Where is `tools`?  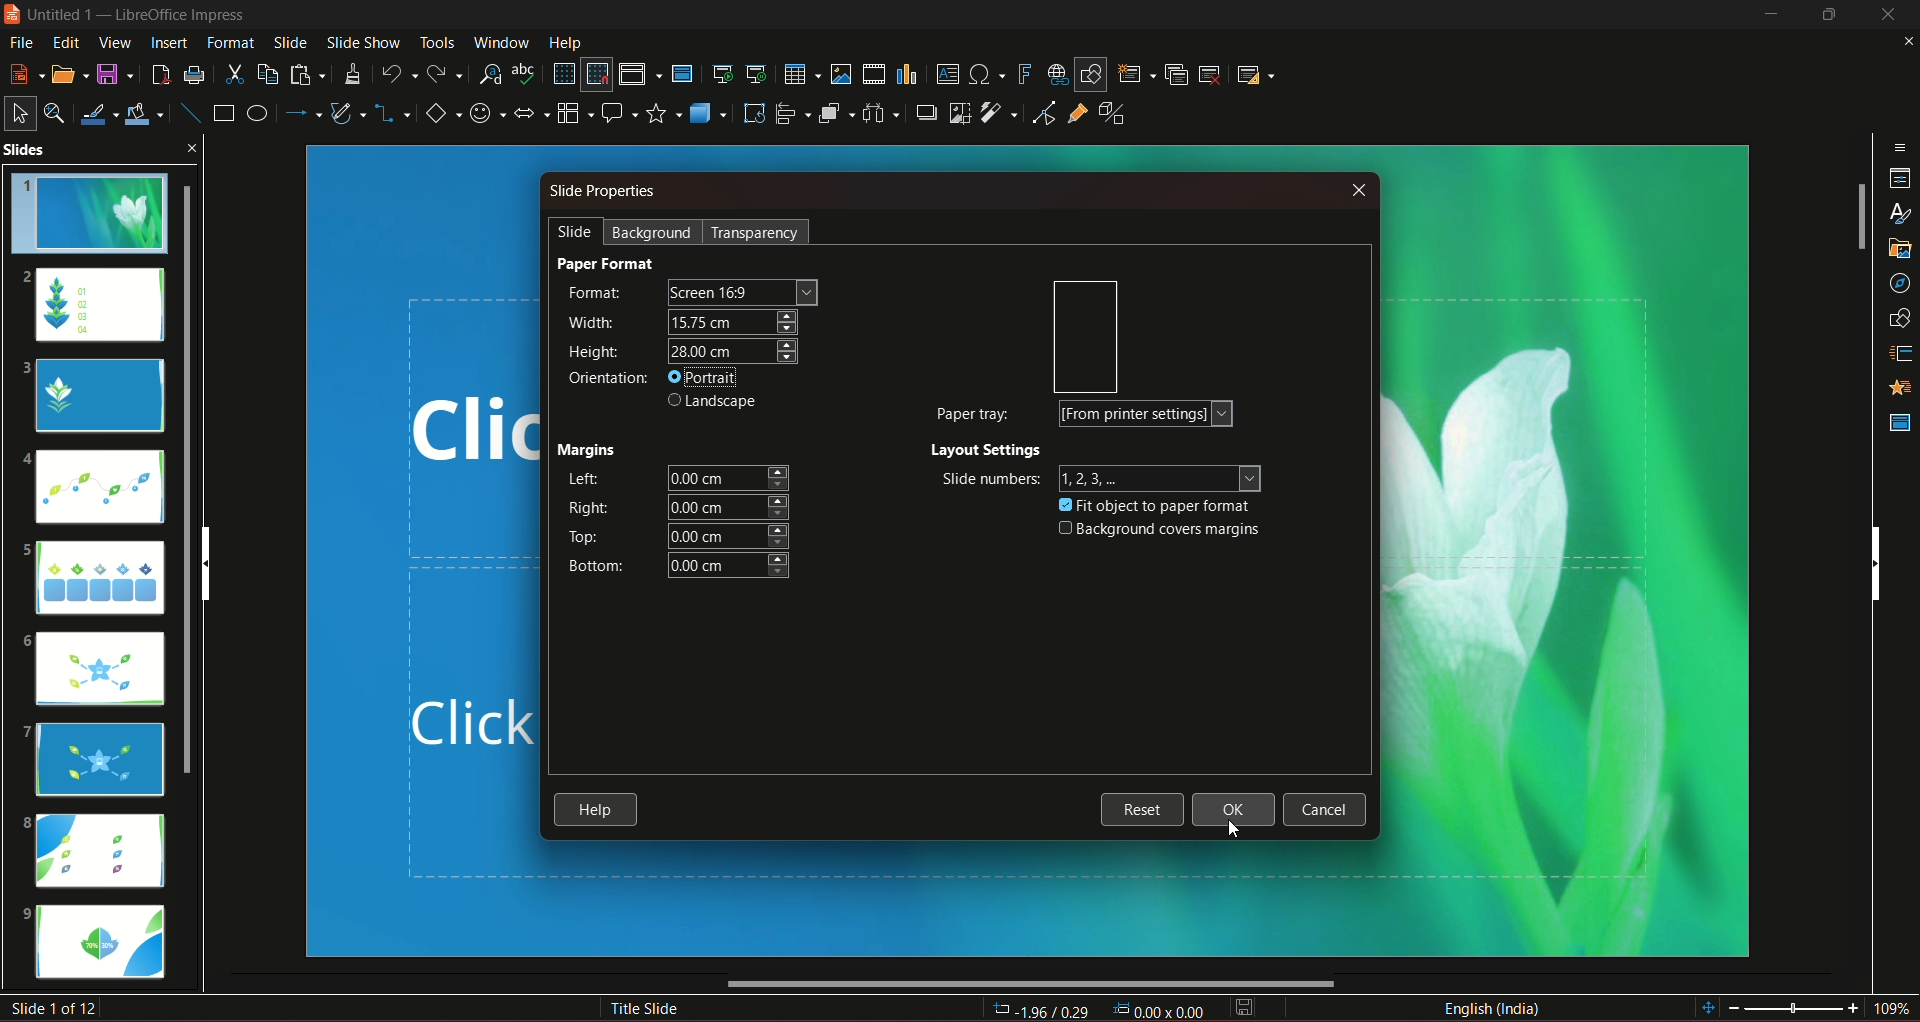 tools is located at coordinates (434, 41).